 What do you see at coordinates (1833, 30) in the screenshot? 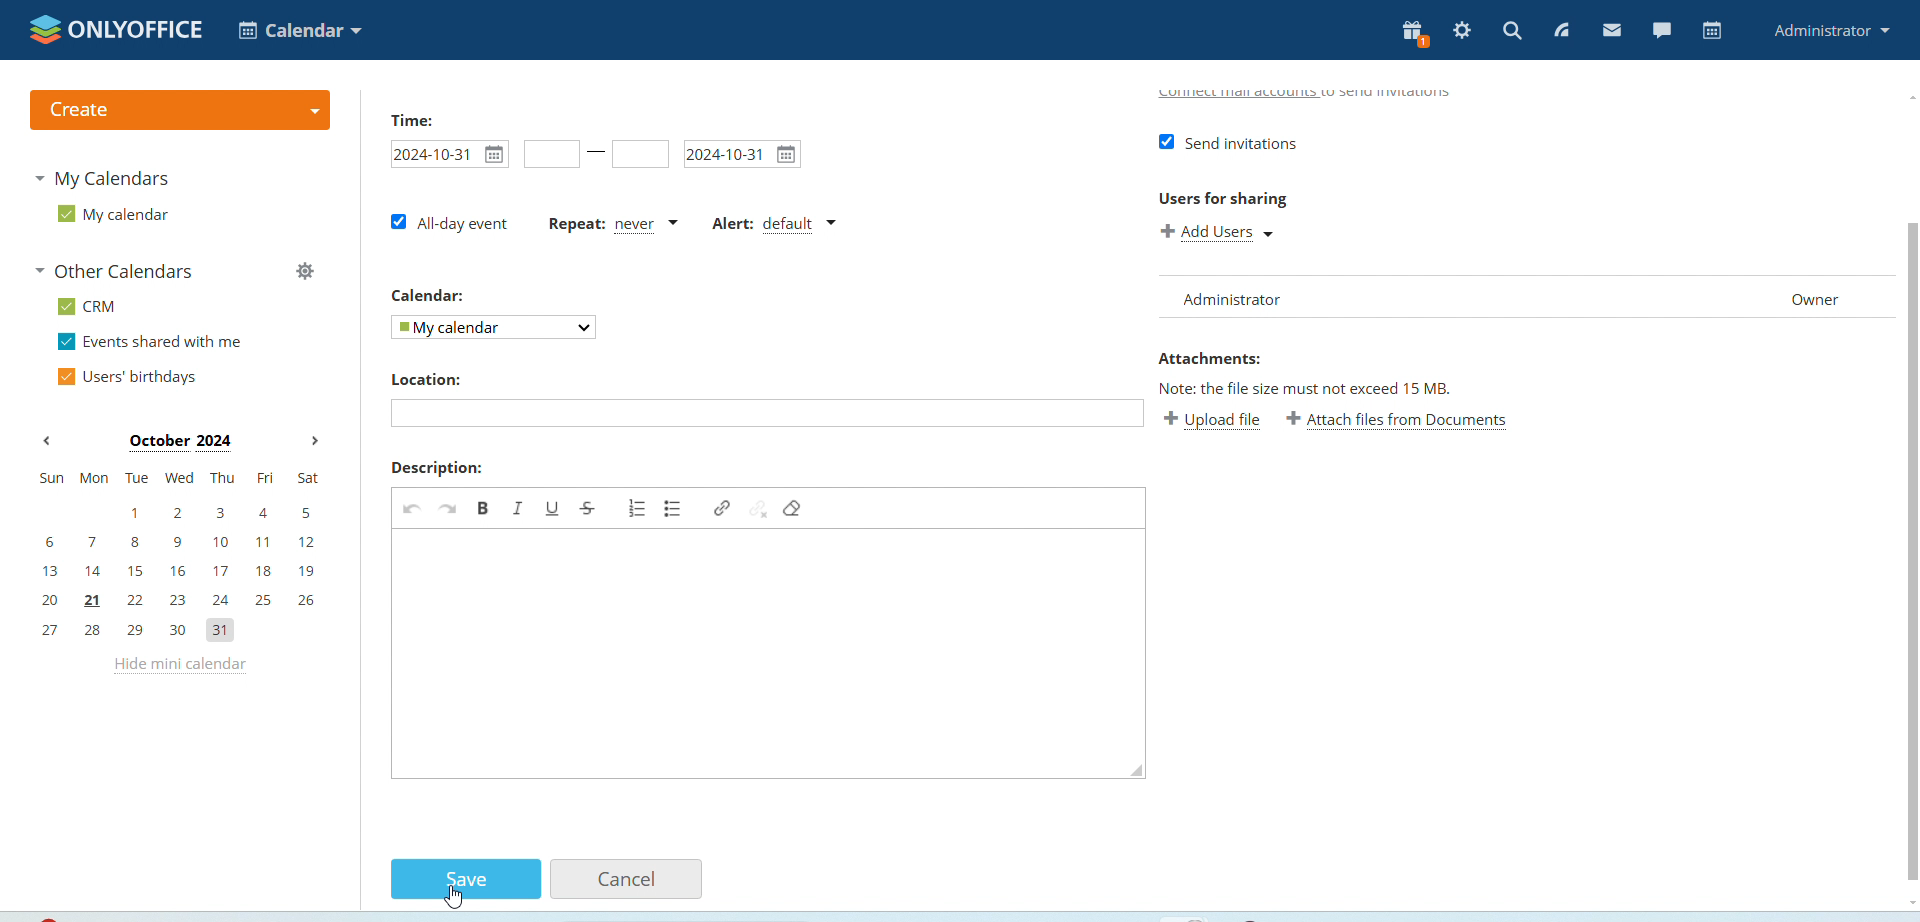
I see `administrator` at bounding box center [1833, 30].